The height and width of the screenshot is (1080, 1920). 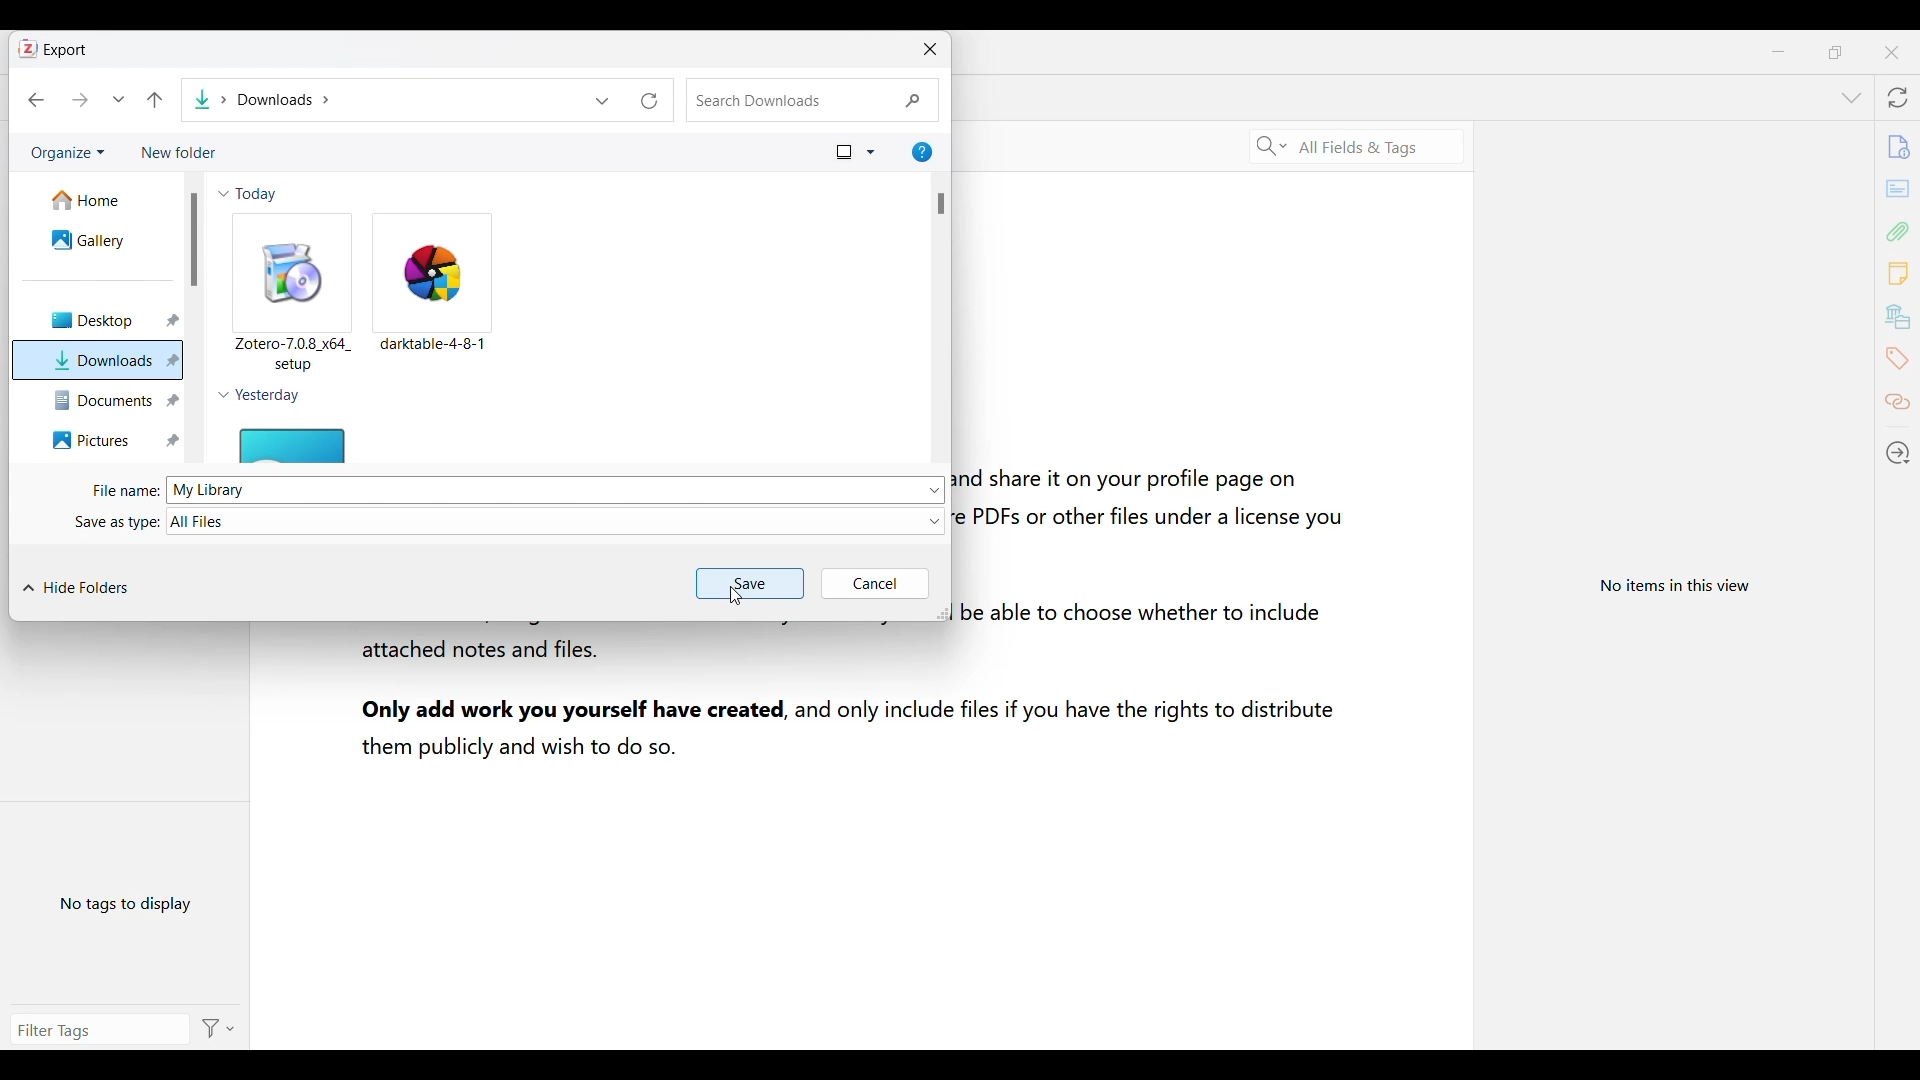 I want to click on Dropdown, so click(x=595, y=100).